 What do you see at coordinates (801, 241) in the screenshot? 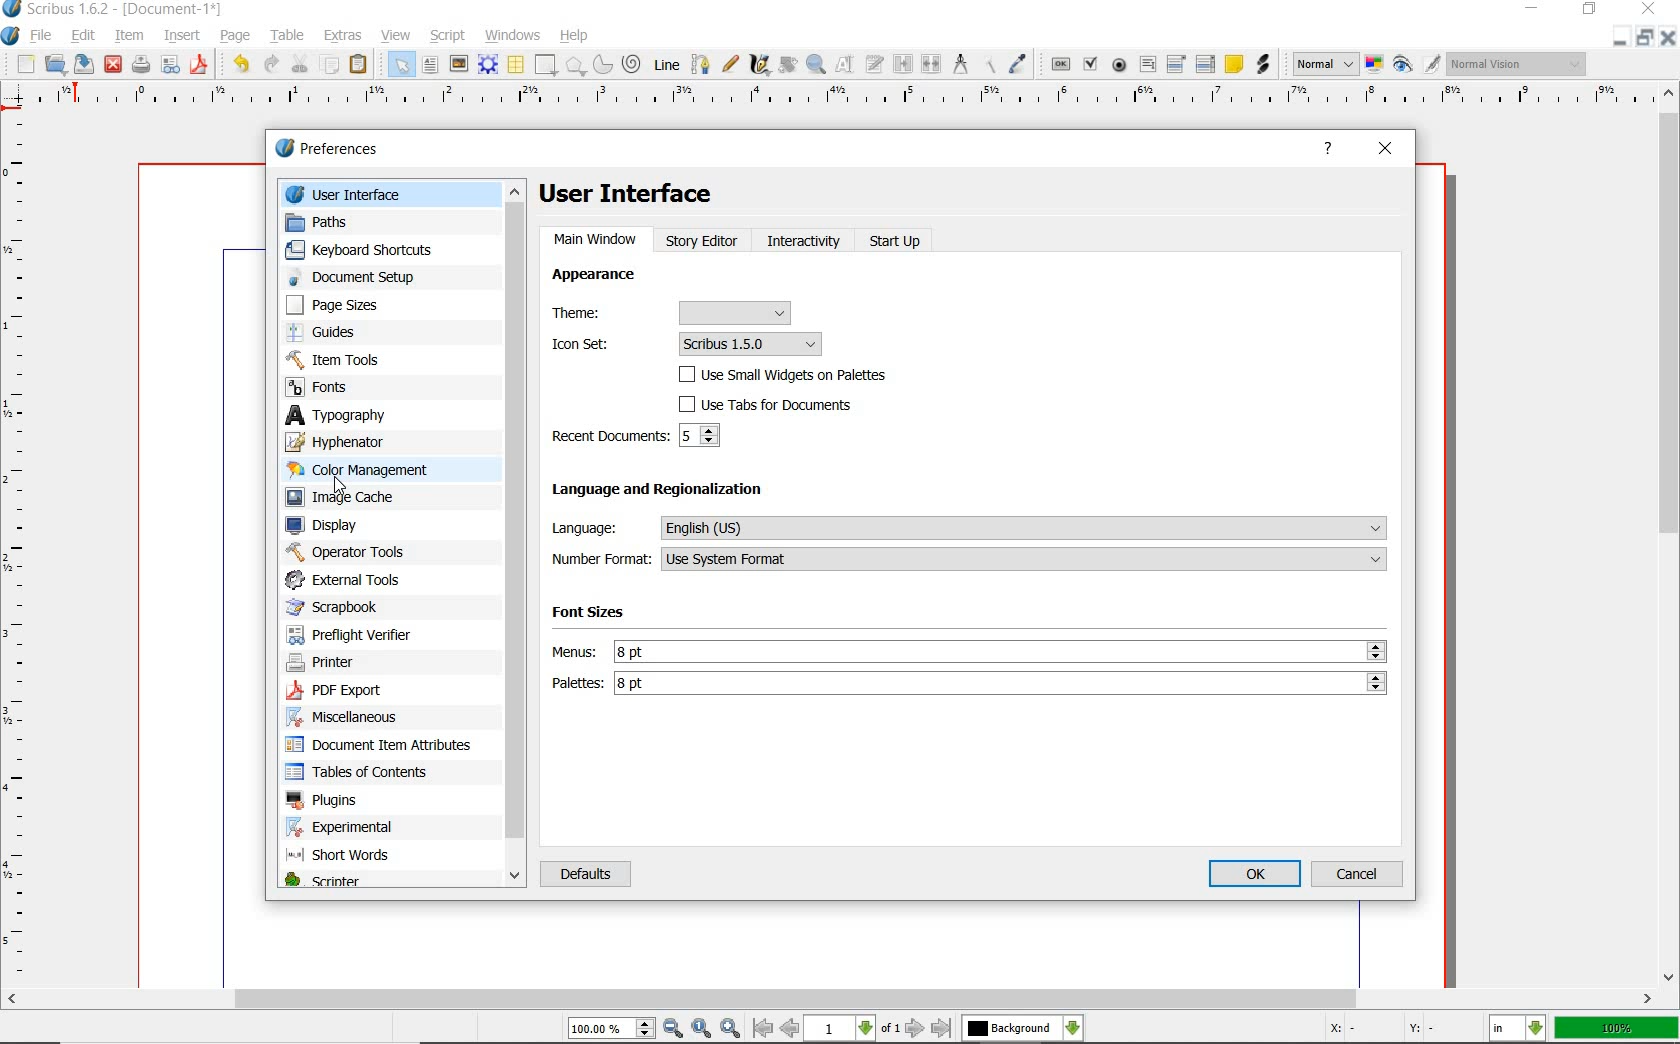
I see `INTERACTIVITY` at bounding box center [801, 241].